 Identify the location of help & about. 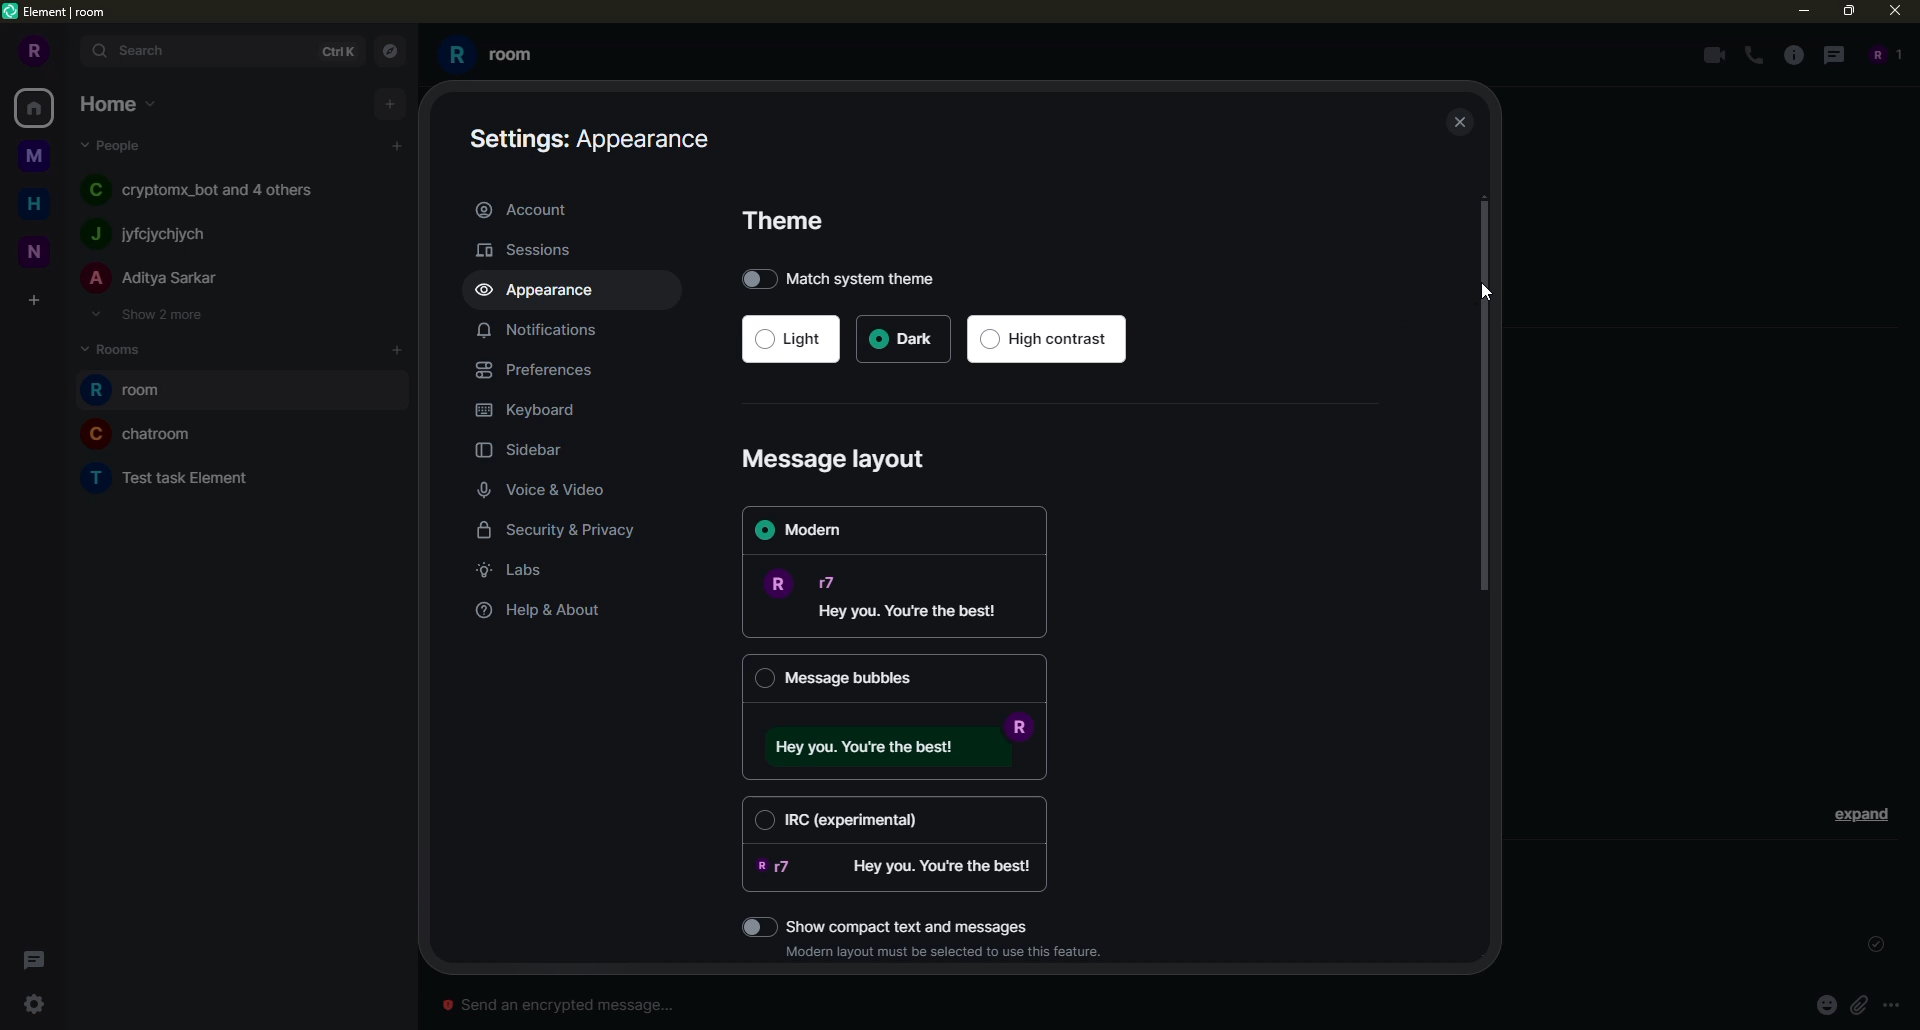
(541, 611).